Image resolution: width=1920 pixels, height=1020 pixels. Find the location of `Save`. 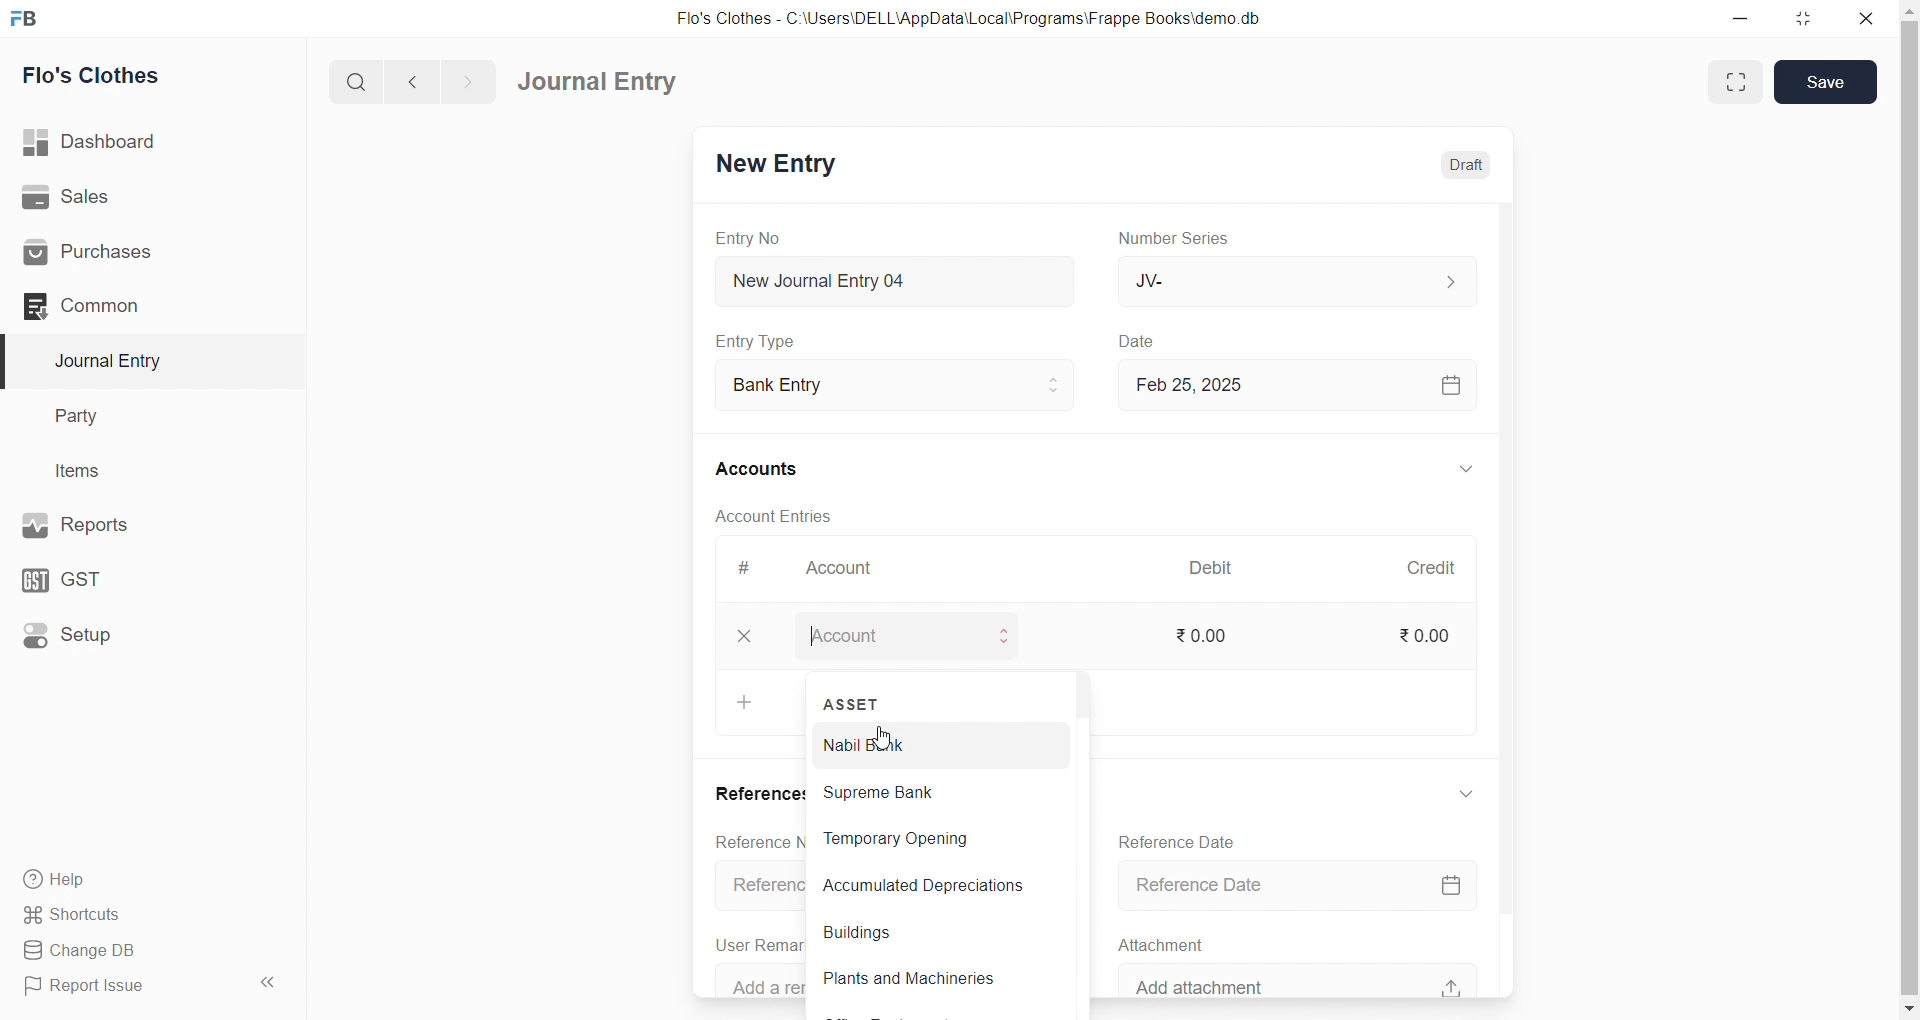

Save is located at coordinates (1825, 83).